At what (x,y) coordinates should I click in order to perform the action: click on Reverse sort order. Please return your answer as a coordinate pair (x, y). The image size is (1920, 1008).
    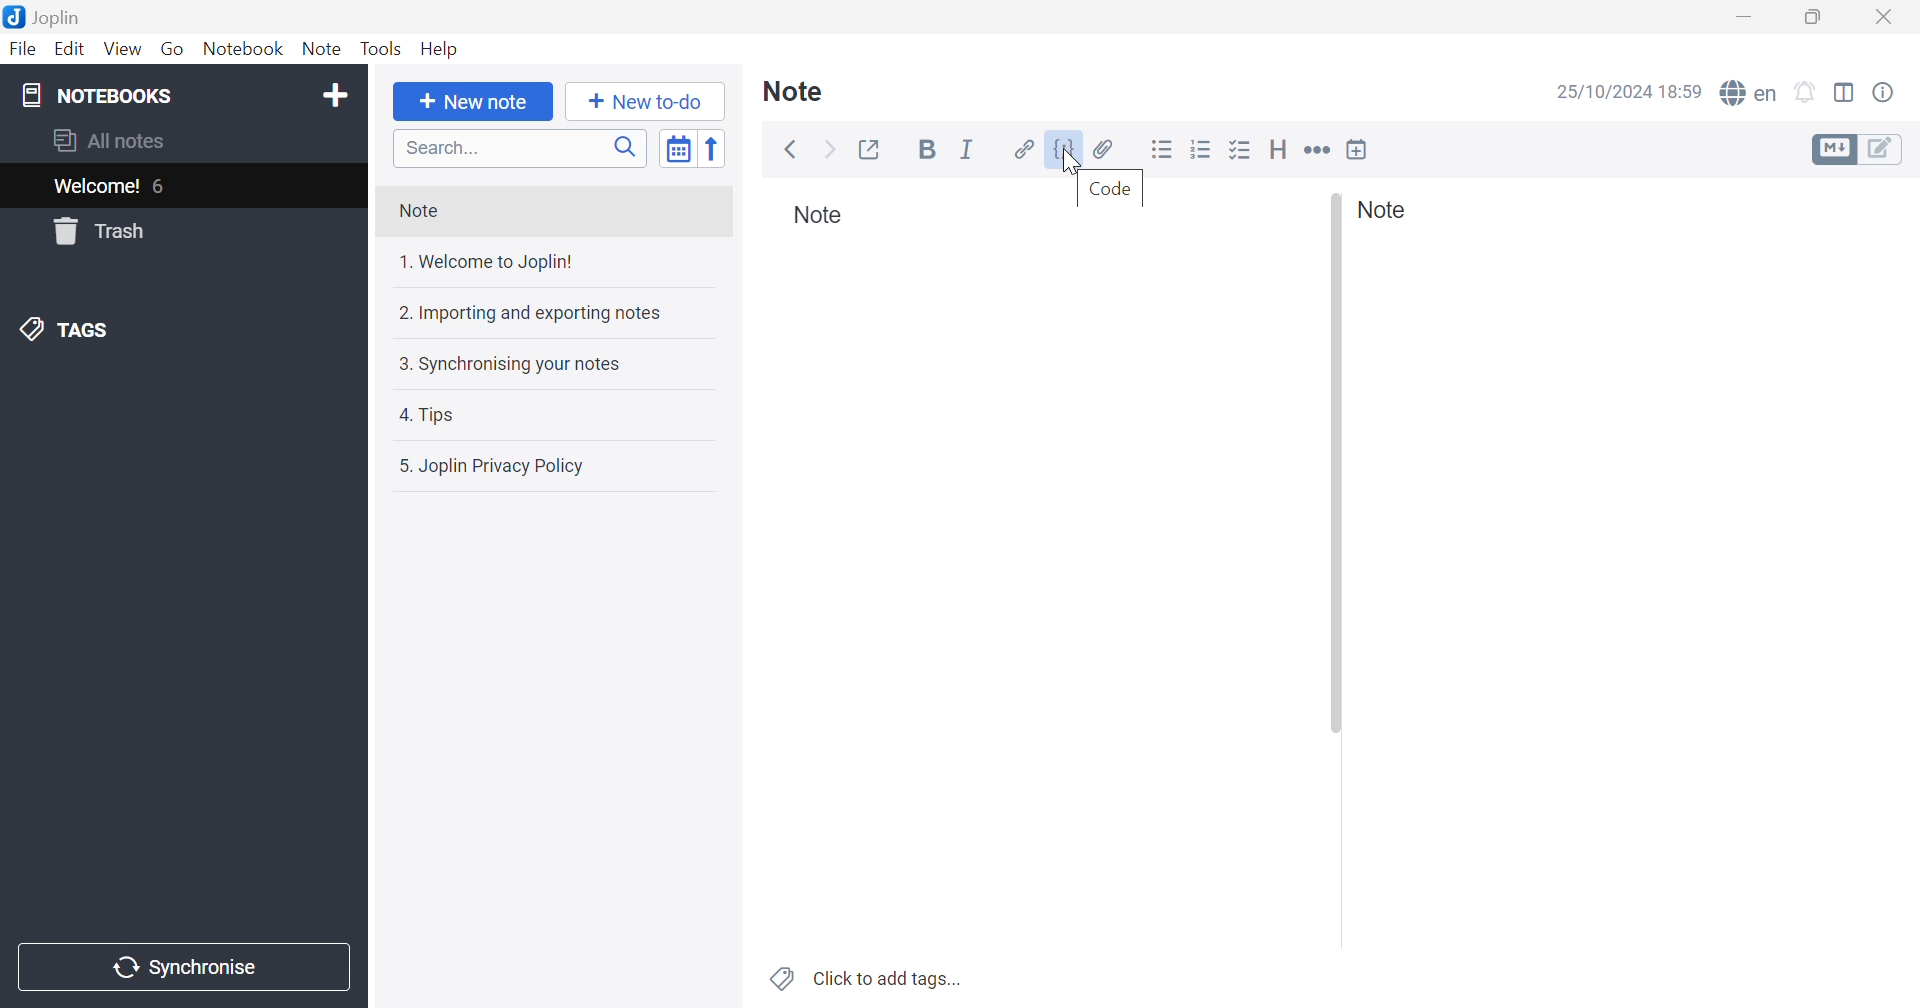
    Looking at the image, I should click on (715, 148).